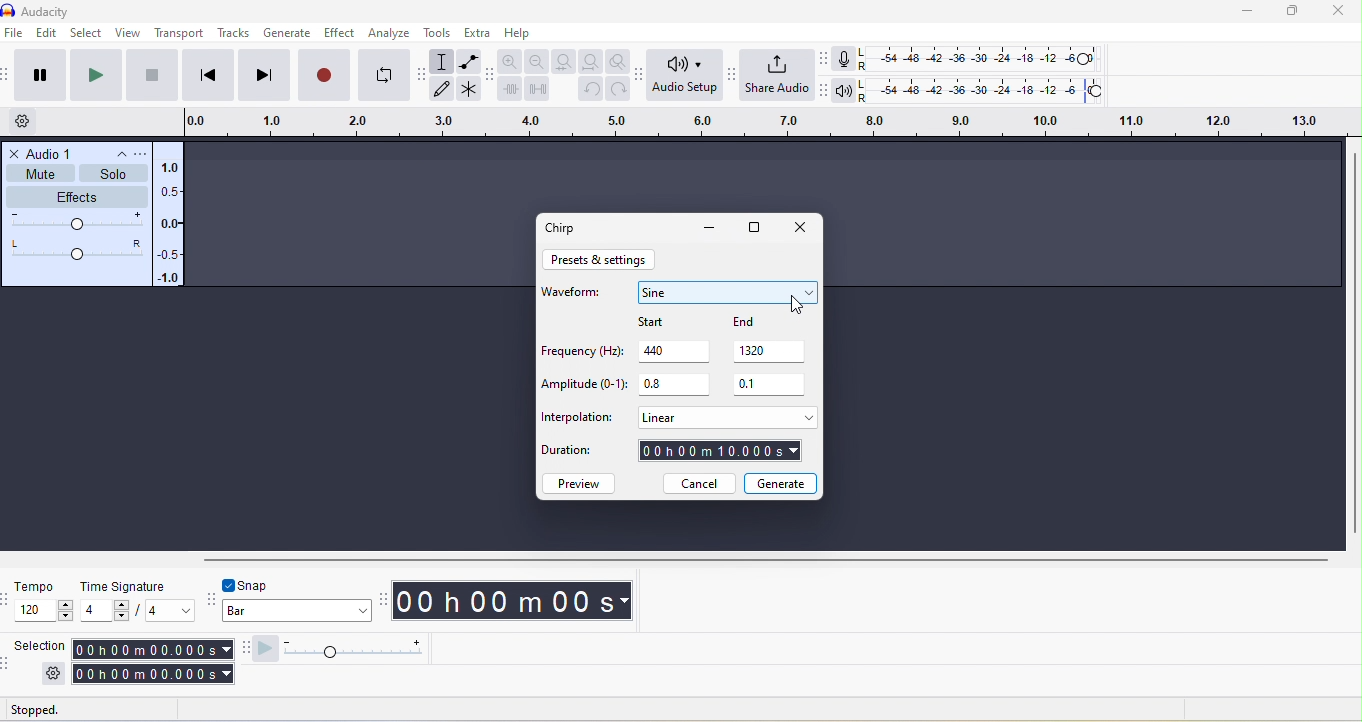 This screenshot has width=1362, height=722. Describe the element at coordinates (45, 611) in the screenshot. I see `120` at that location.